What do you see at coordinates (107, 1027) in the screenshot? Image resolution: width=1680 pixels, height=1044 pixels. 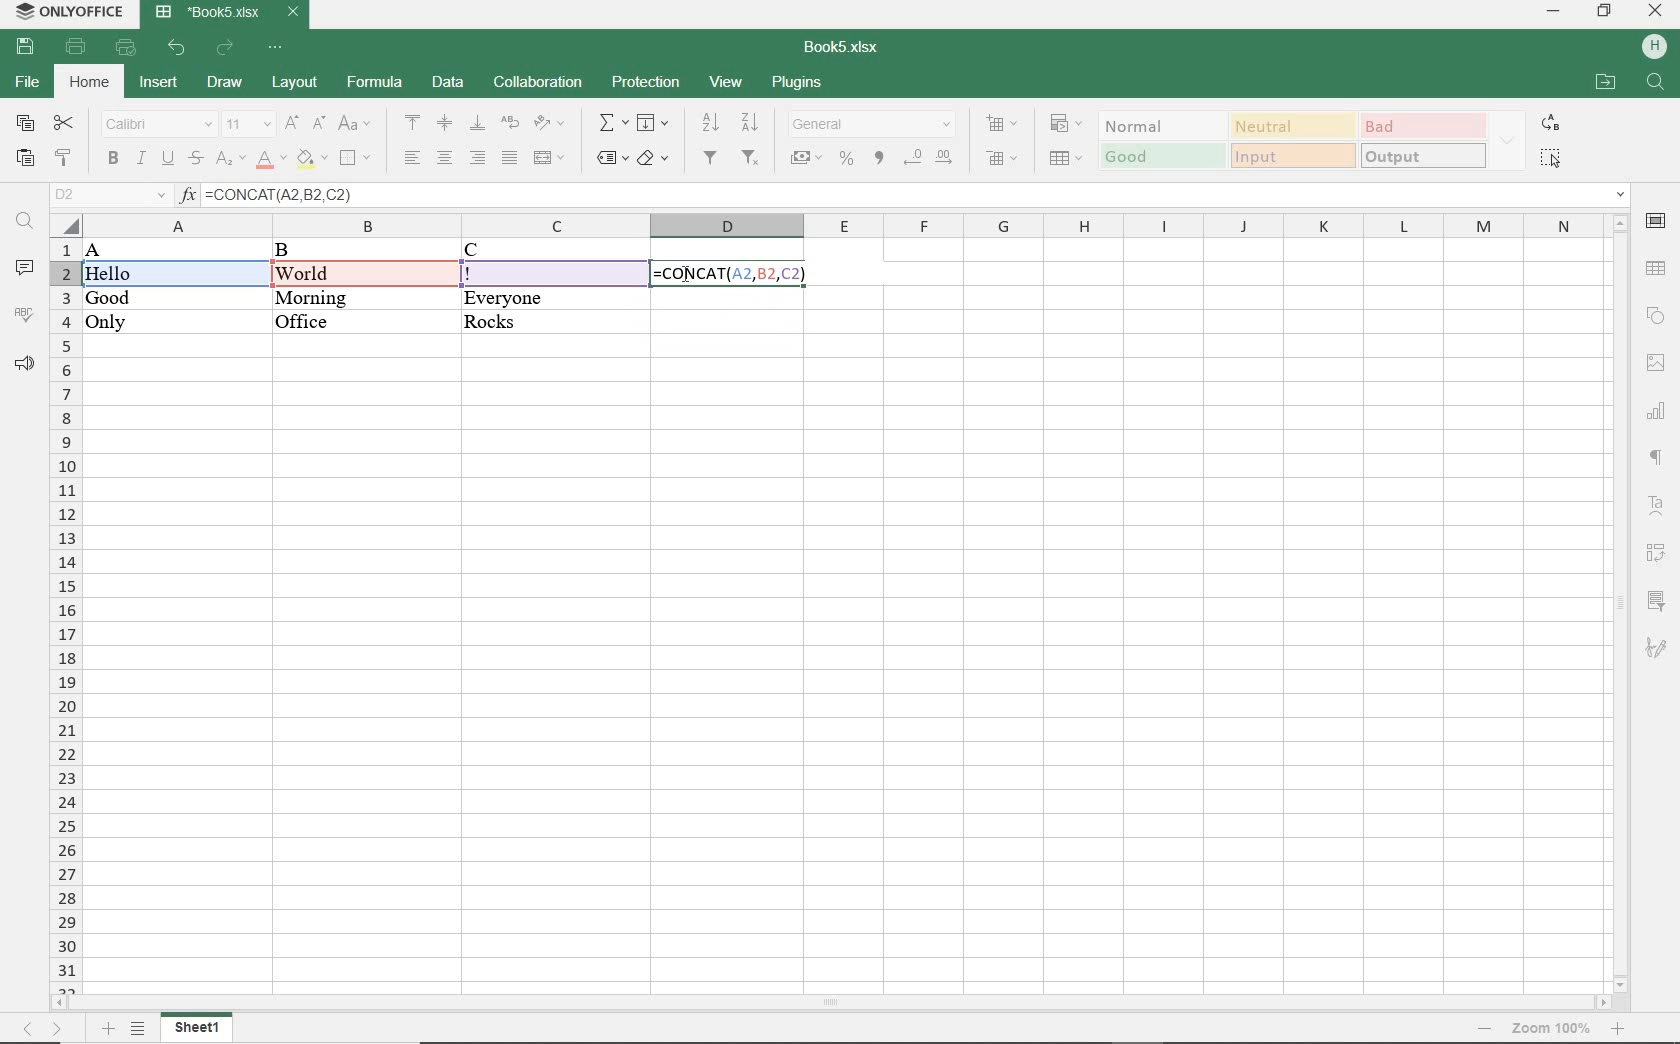 I see `ADD SHEETS` at bounding box center [107, 1027].